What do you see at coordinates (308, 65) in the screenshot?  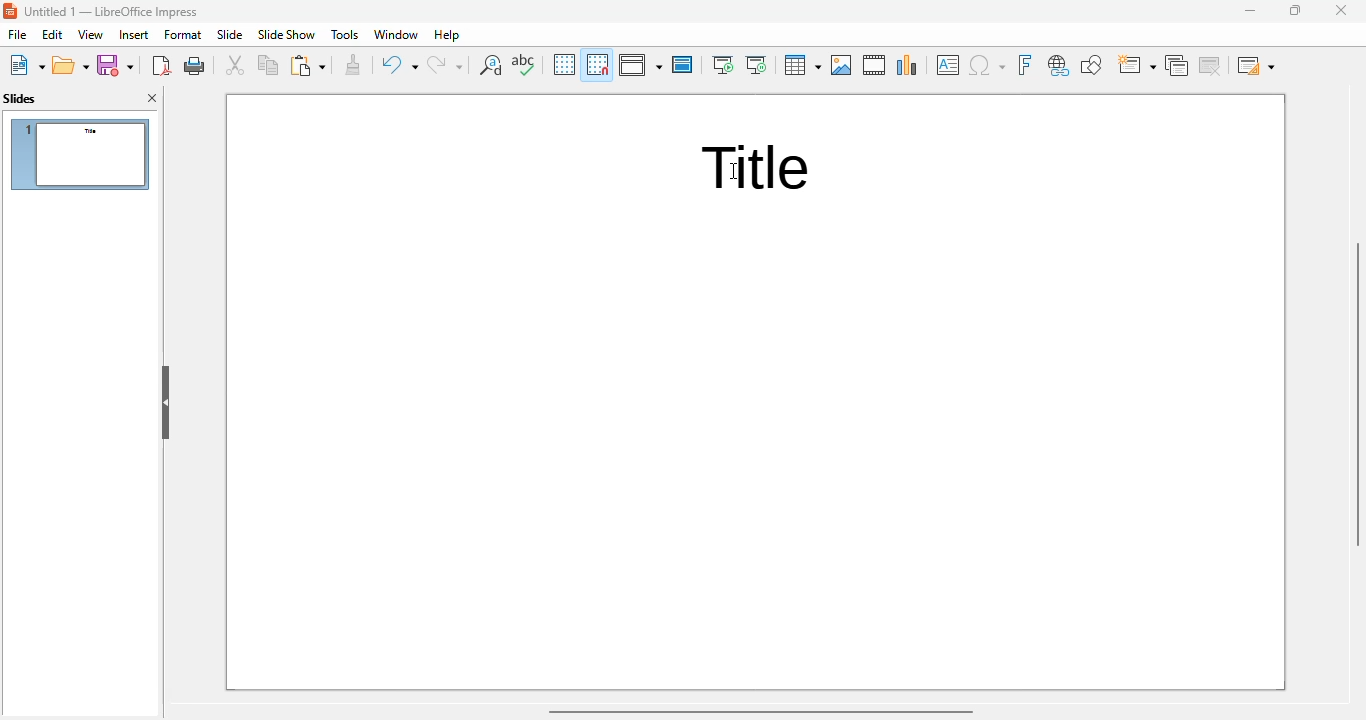 I see `paste` at bounding box center [308, 65].